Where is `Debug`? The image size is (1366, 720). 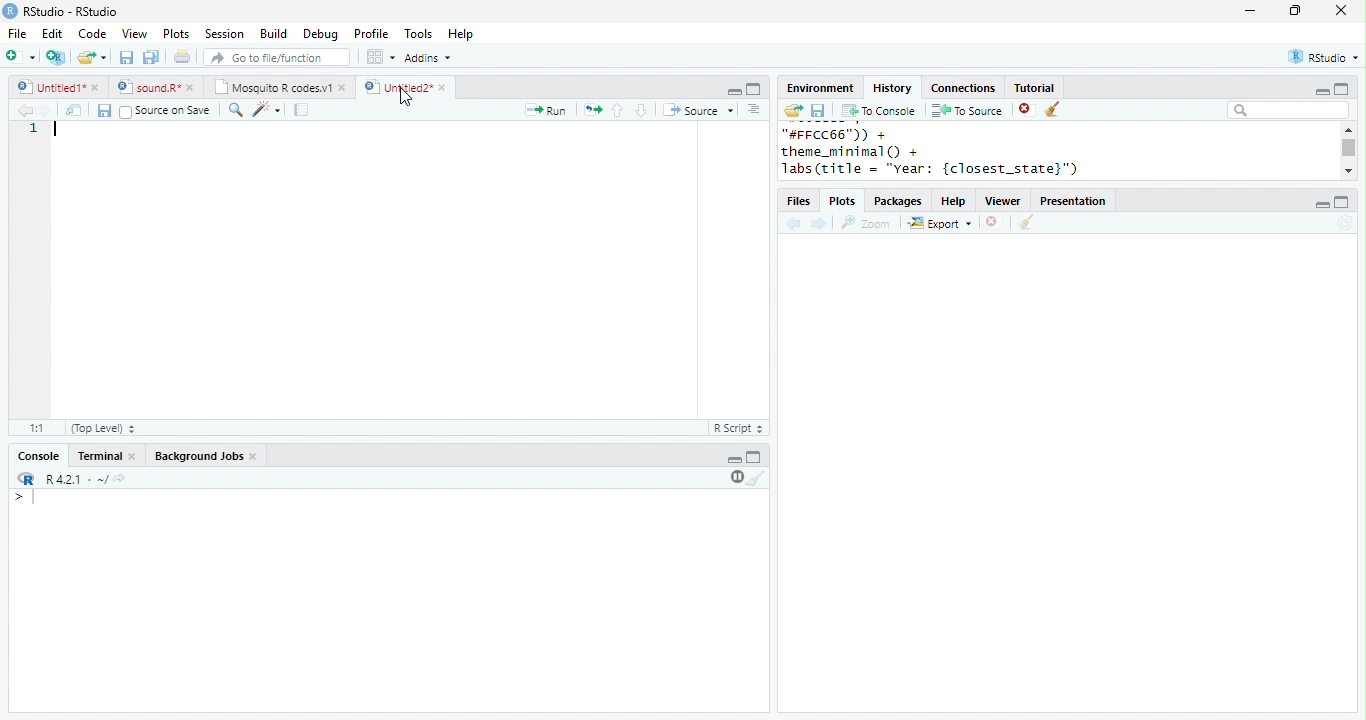
Debug is located at coordinates (321, 35).